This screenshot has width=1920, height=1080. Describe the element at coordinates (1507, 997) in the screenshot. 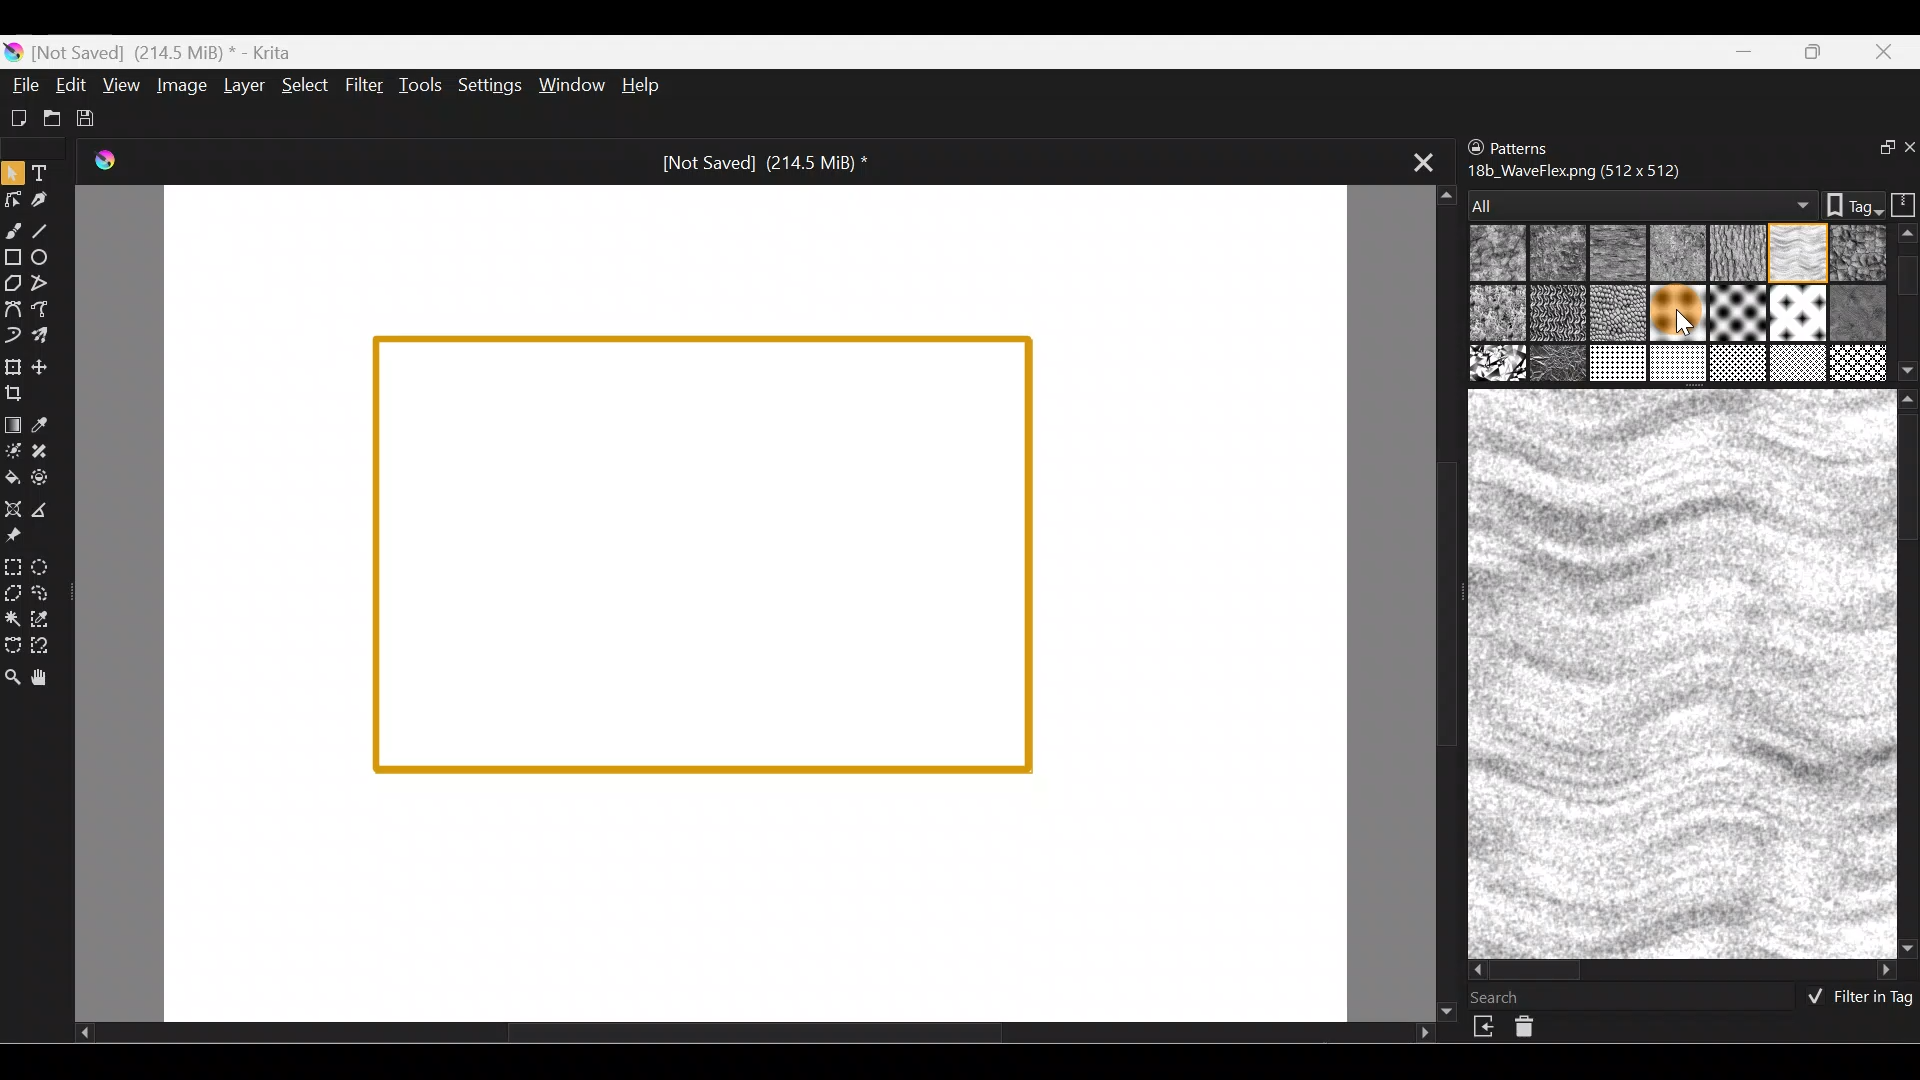

I see `Search` at that location.